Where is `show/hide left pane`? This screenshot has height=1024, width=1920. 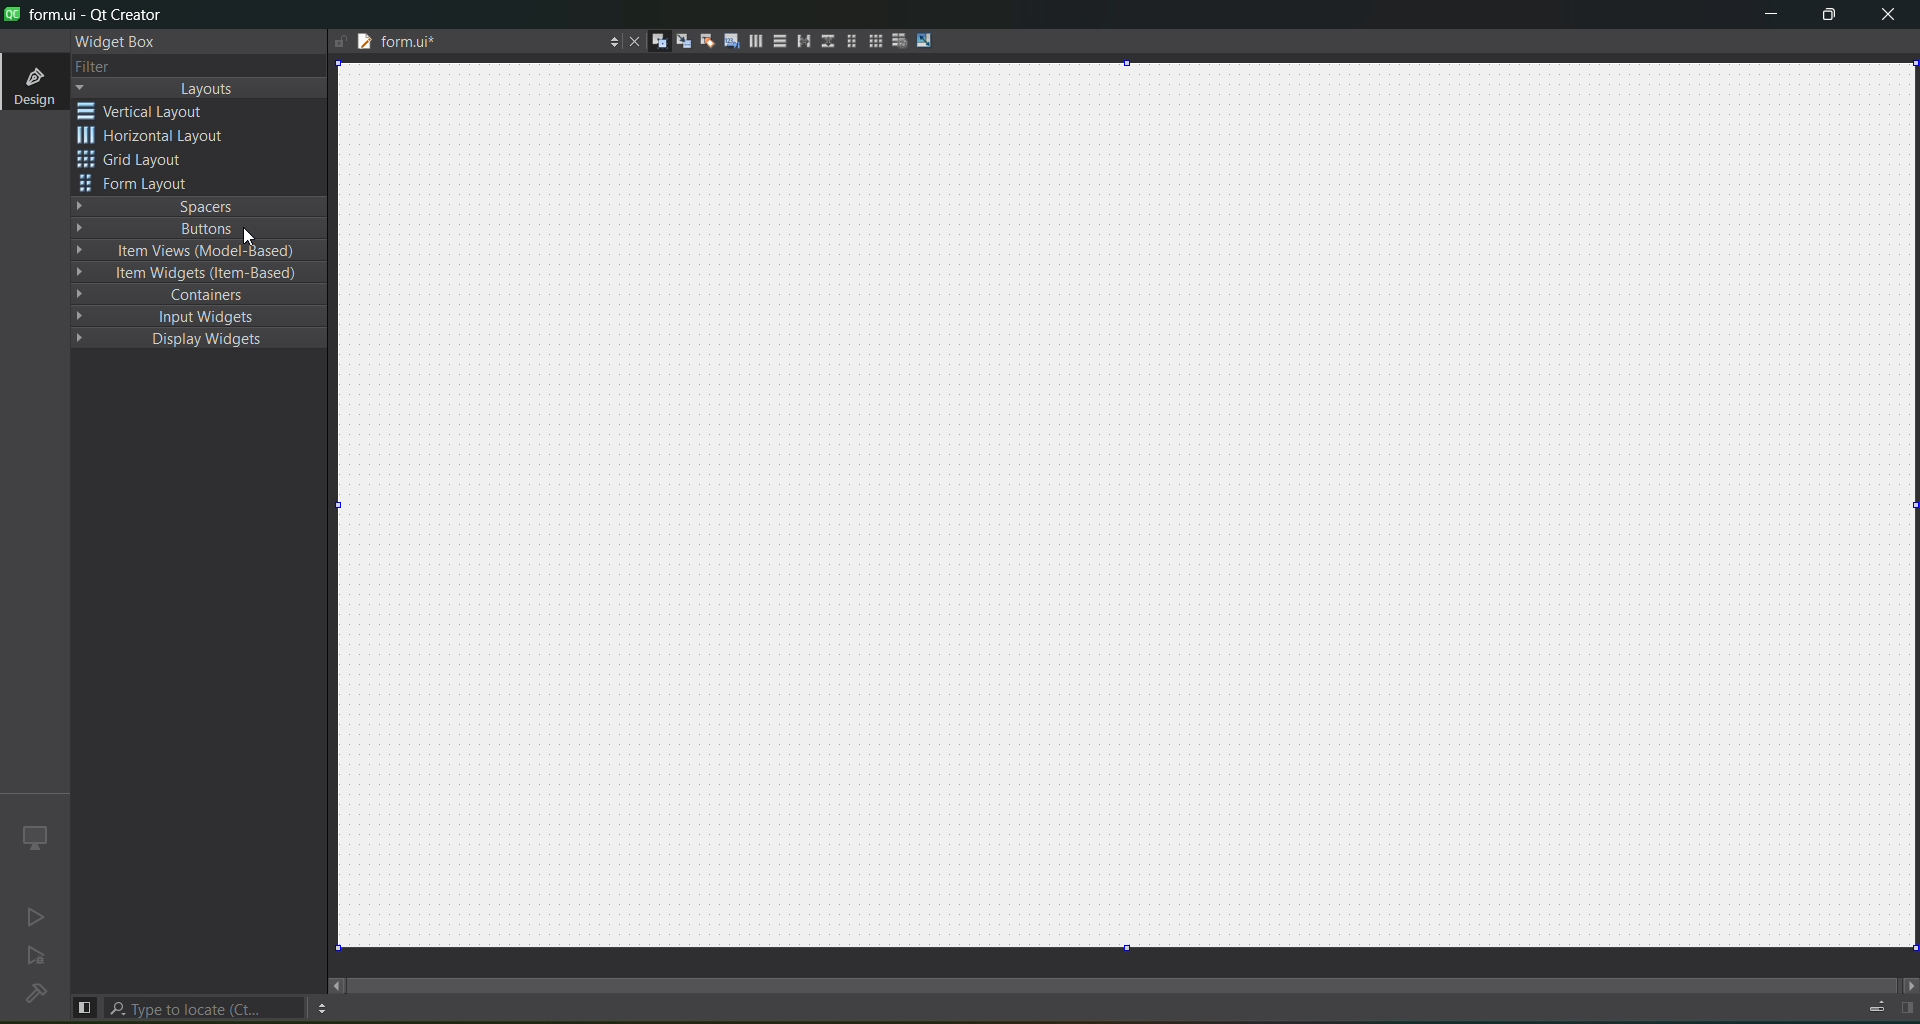 show/hide left pane is located at coordinates (84, 1006).